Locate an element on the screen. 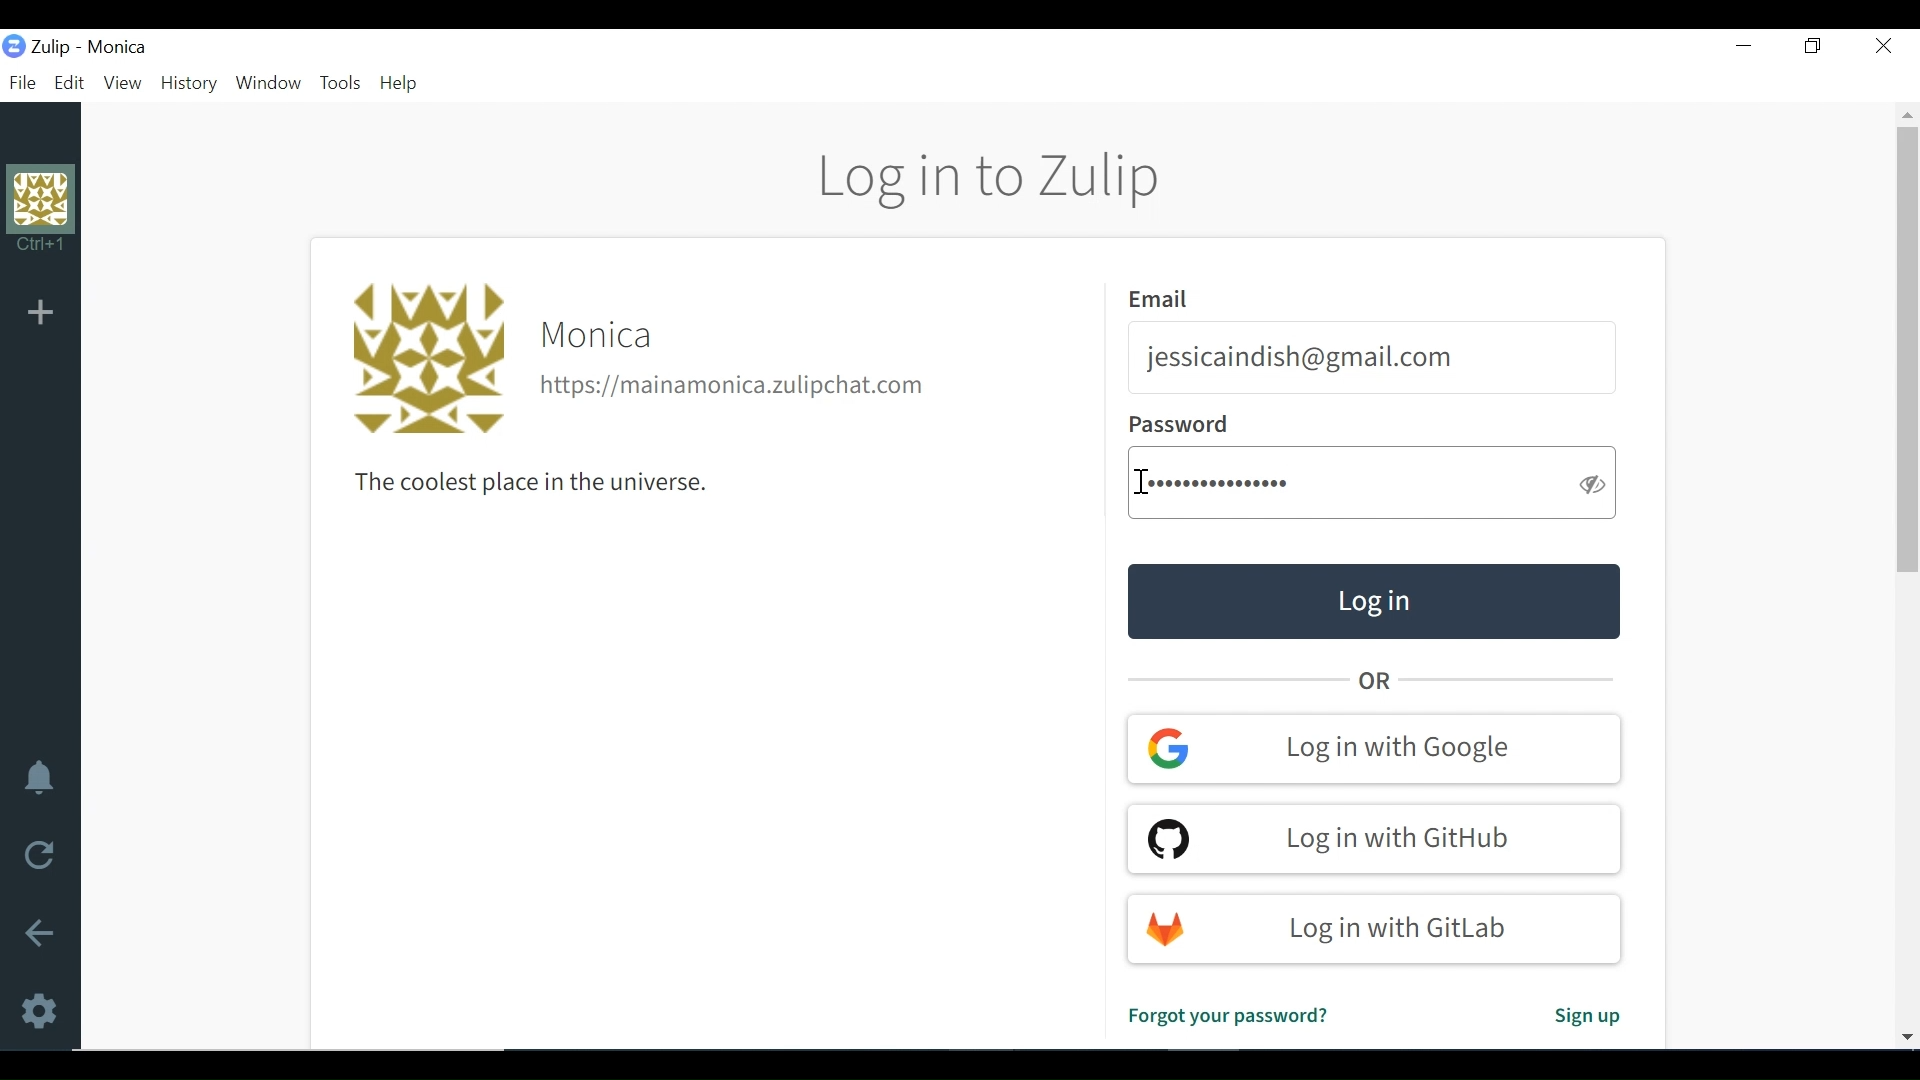 This screenshot has height=1080, width=1920. Go back is located at coordinates (40, 934).